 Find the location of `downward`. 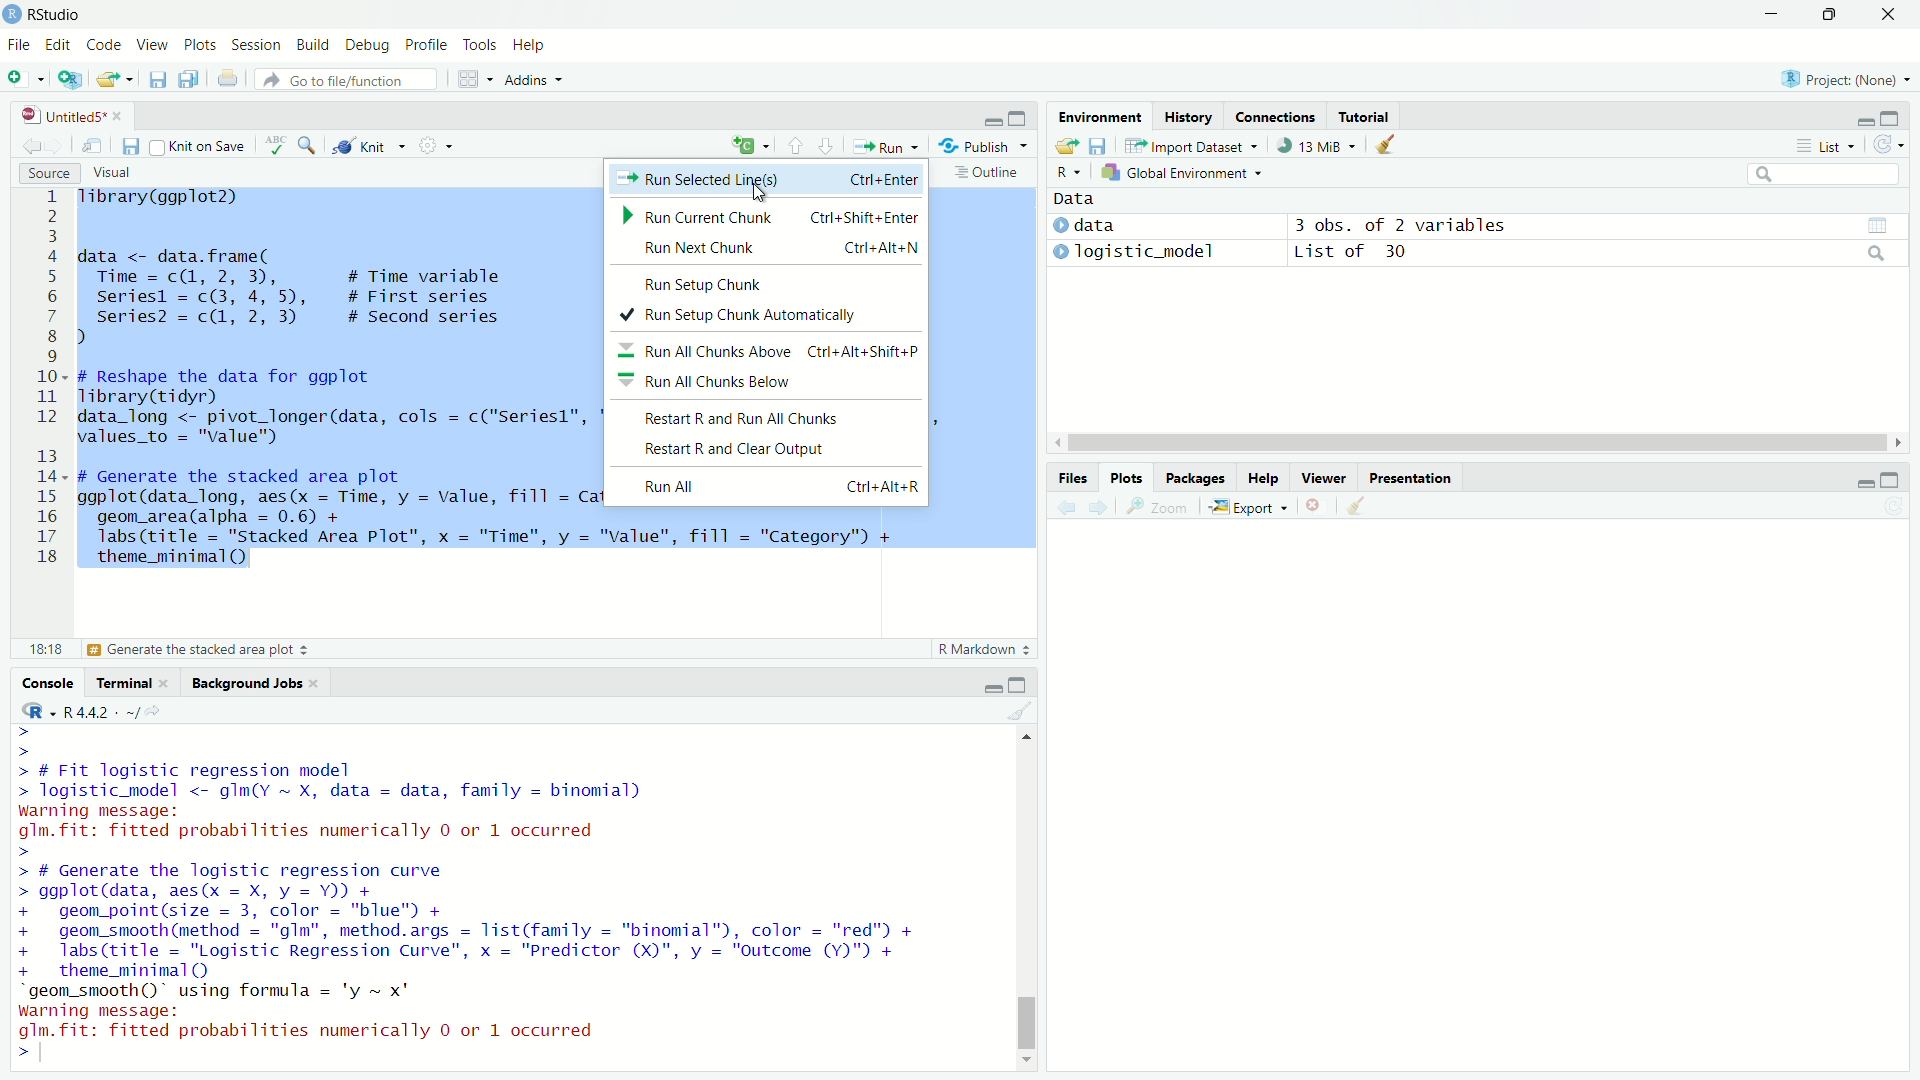

downward is located at coordinates (831, 149).